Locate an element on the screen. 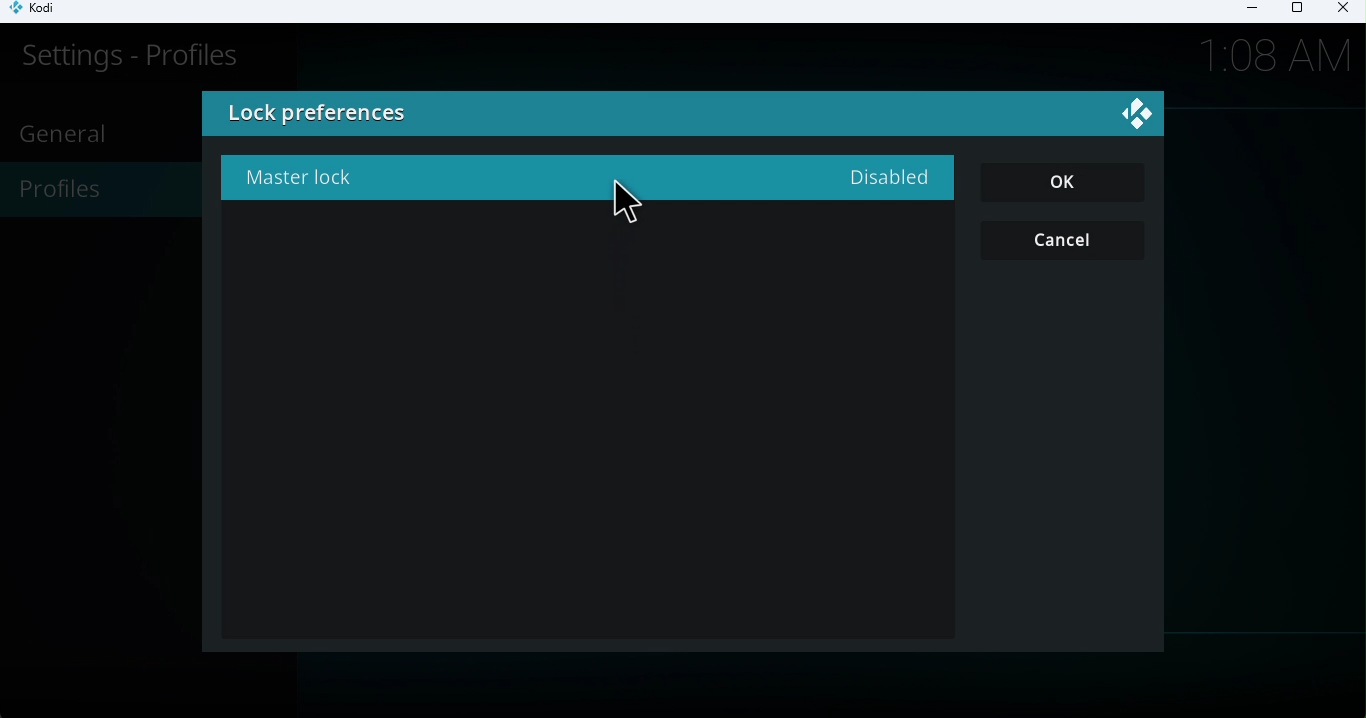 This screenshot has height=718, width=1366. Kodi icon is located at coordinates (42, 12).